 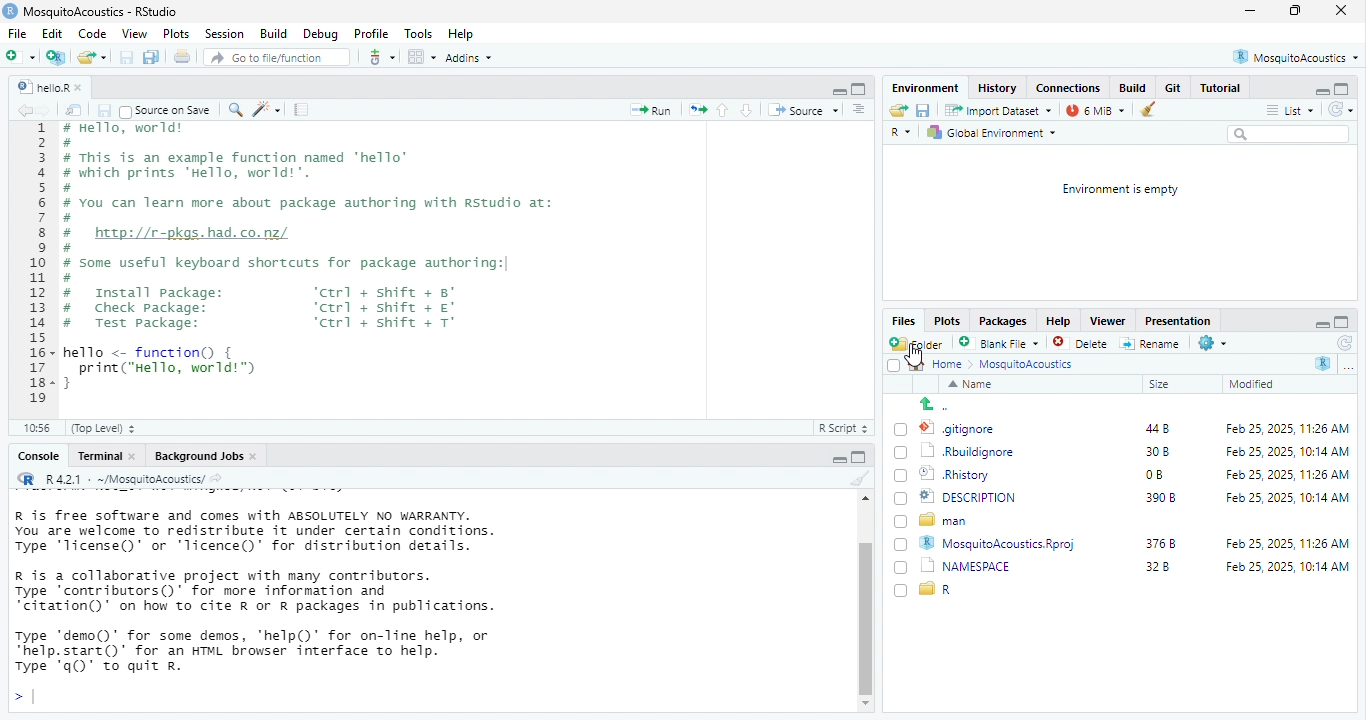 What do you see at coordinates (926, 87) in the screenshot?
I see ` Environment` at bounding box center [926, 87].